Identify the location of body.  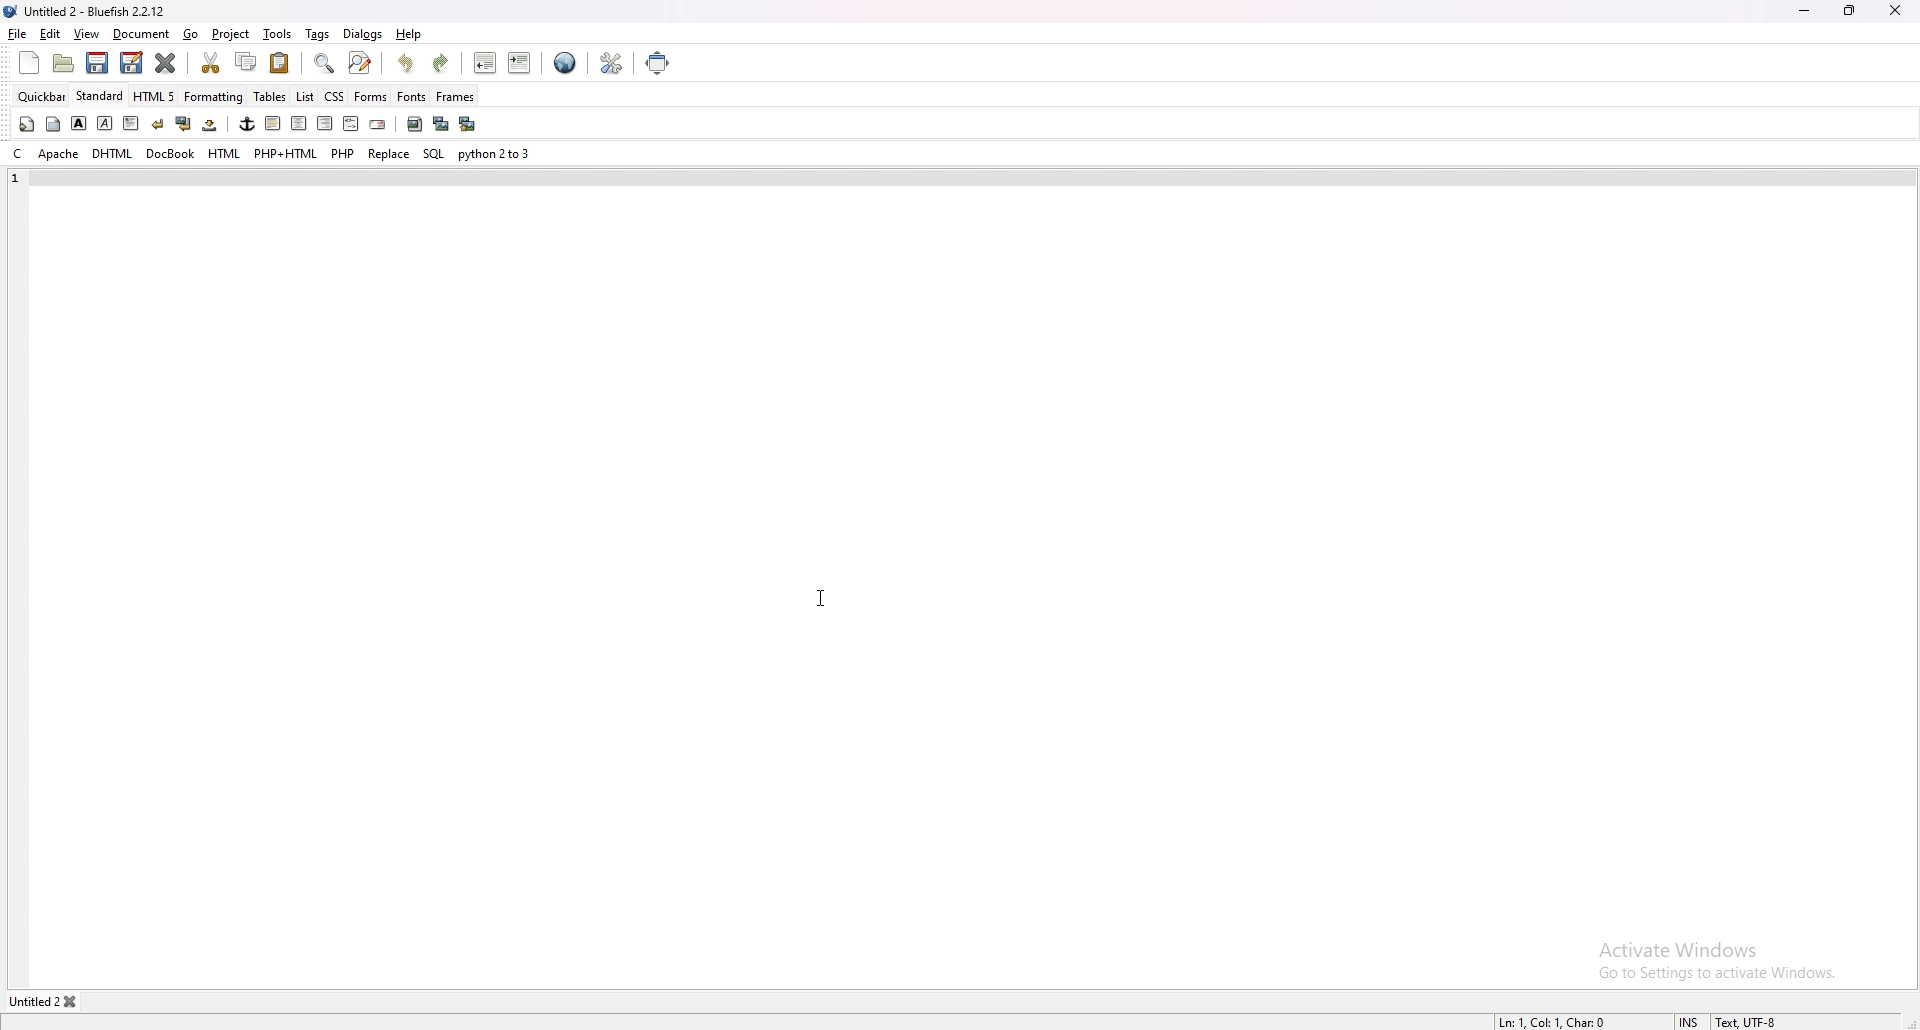
(52, 125).